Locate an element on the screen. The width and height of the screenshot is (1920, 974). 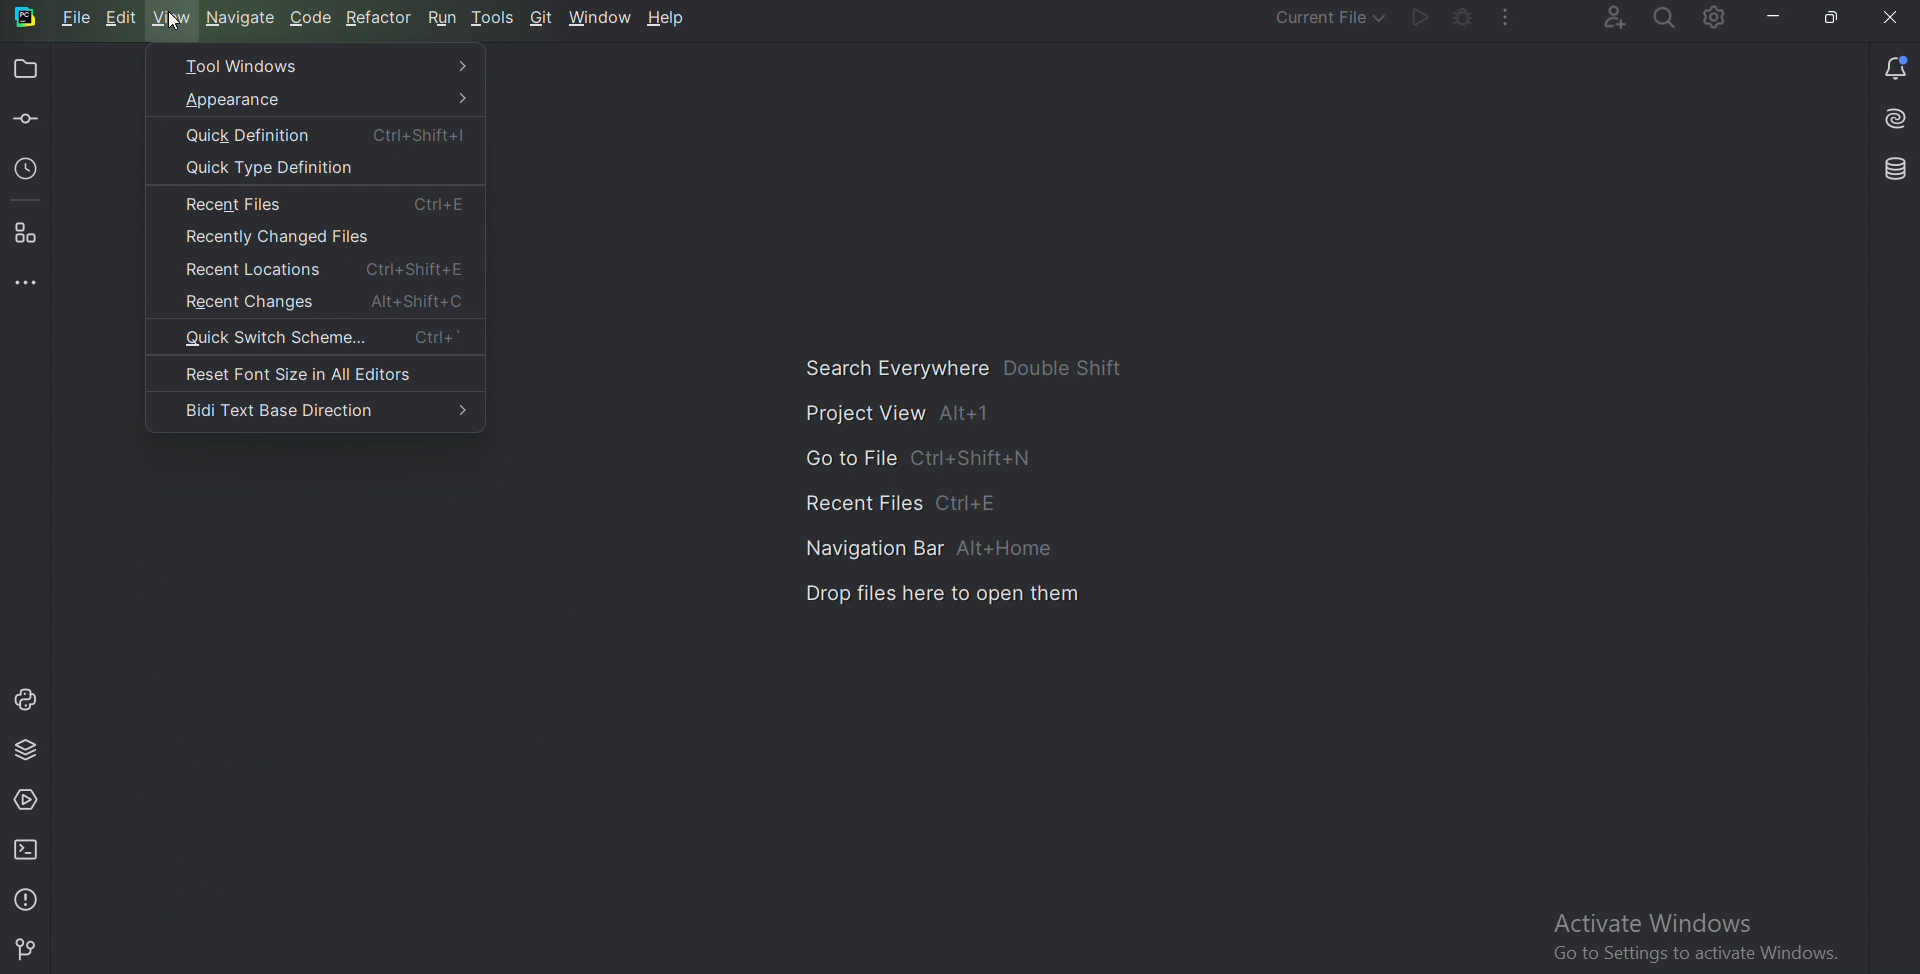
code is located at coordinates (310, 17).